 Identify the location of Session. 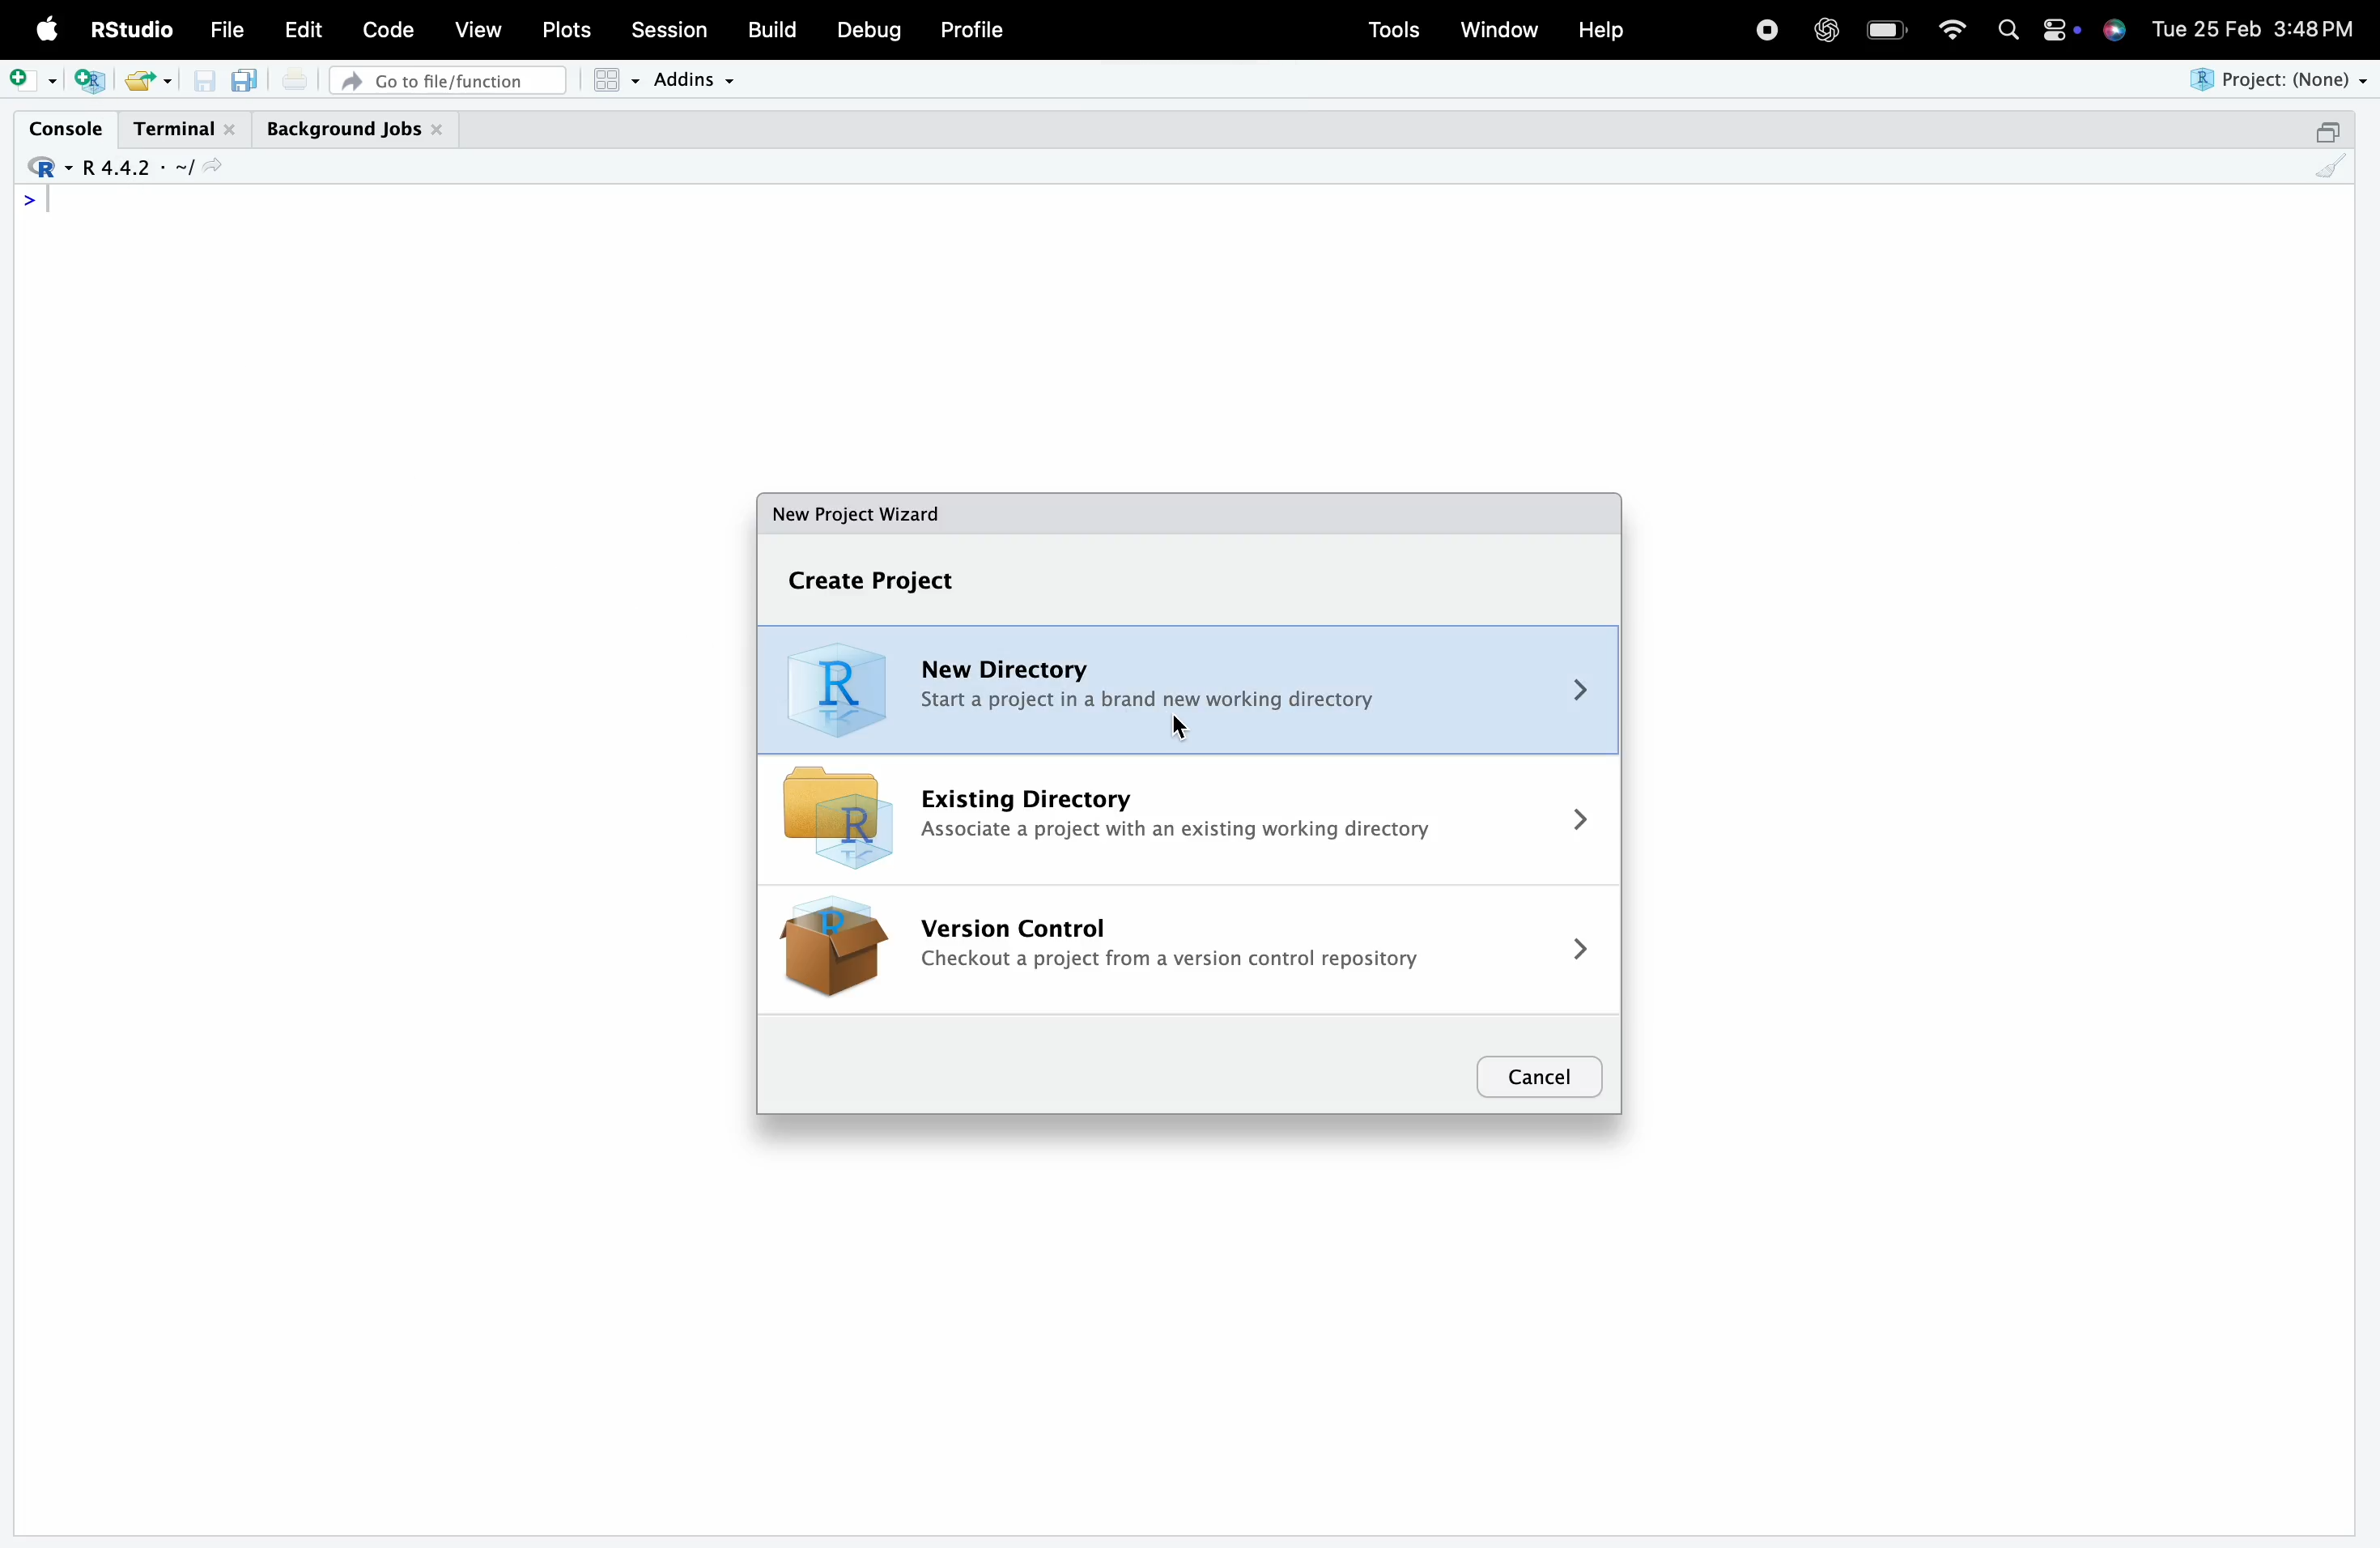
(669, 27).